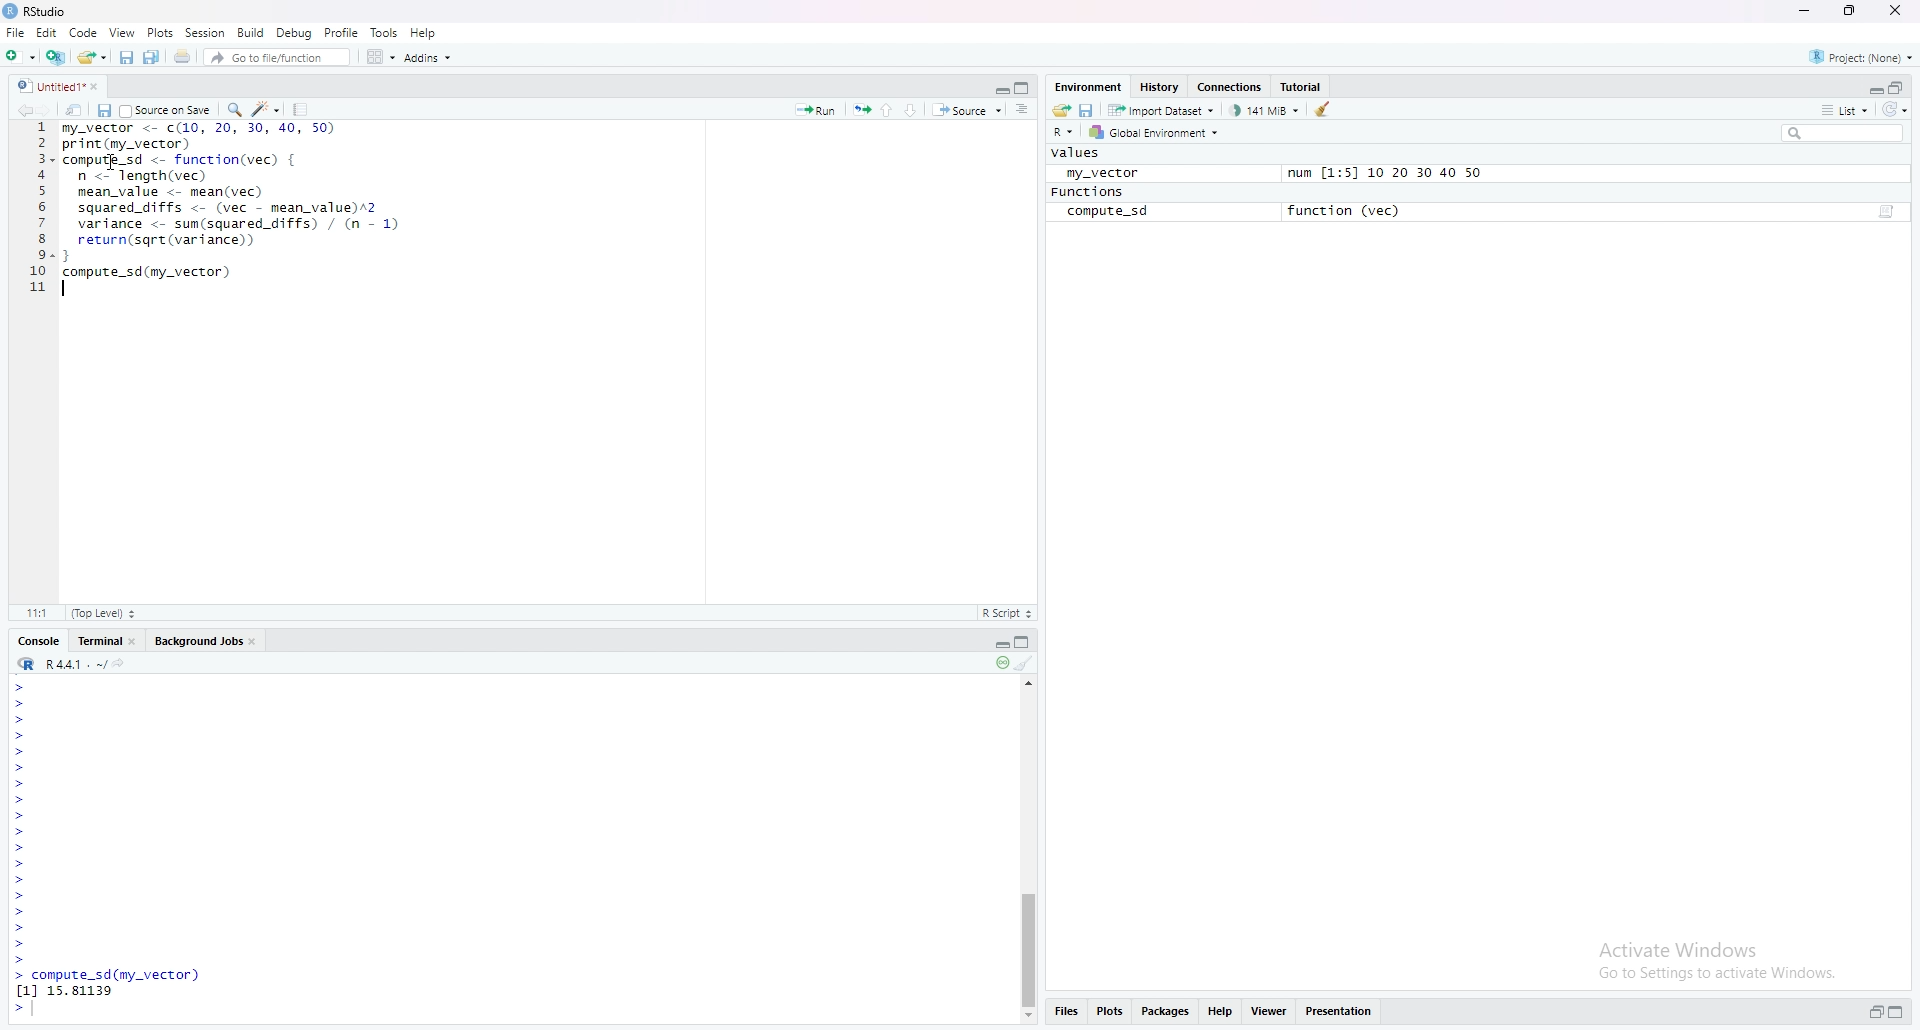  Describe the element at coordinates (1327, 108) in the screenshot. I see `Clear objects from the workspace` at that location.